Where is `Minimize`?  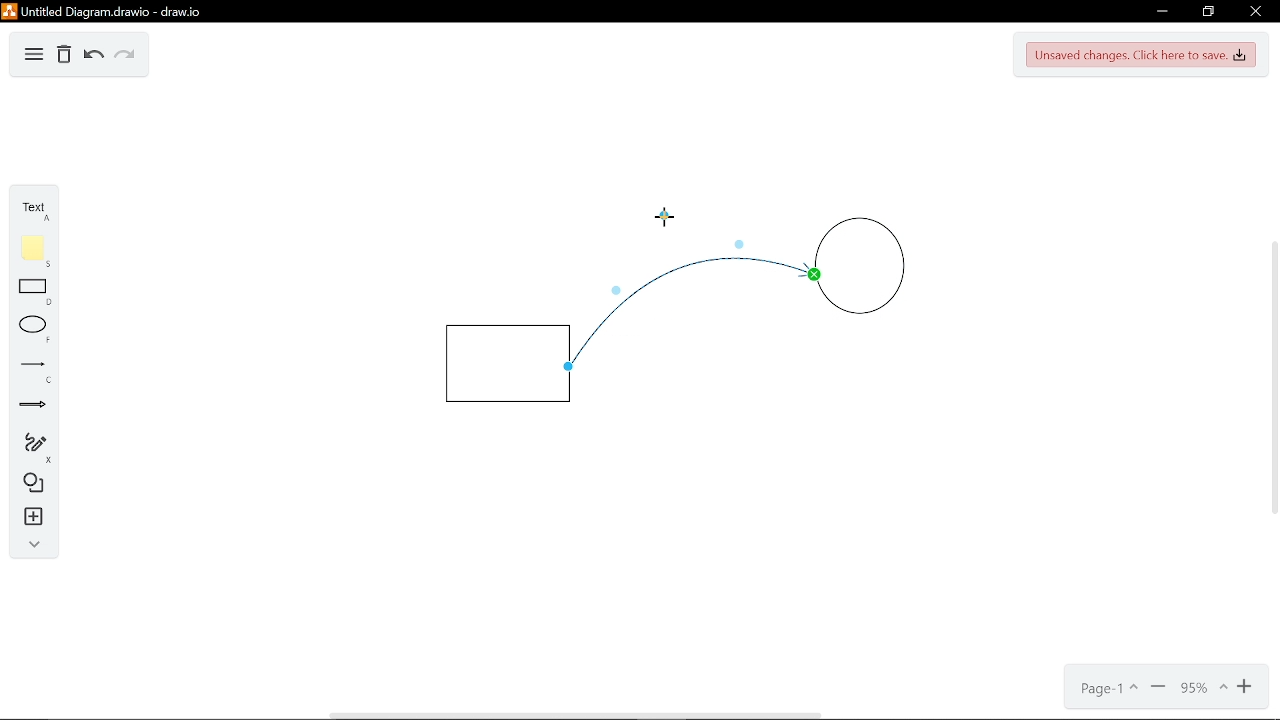
Minimize is located at coordinates (1159, 689).